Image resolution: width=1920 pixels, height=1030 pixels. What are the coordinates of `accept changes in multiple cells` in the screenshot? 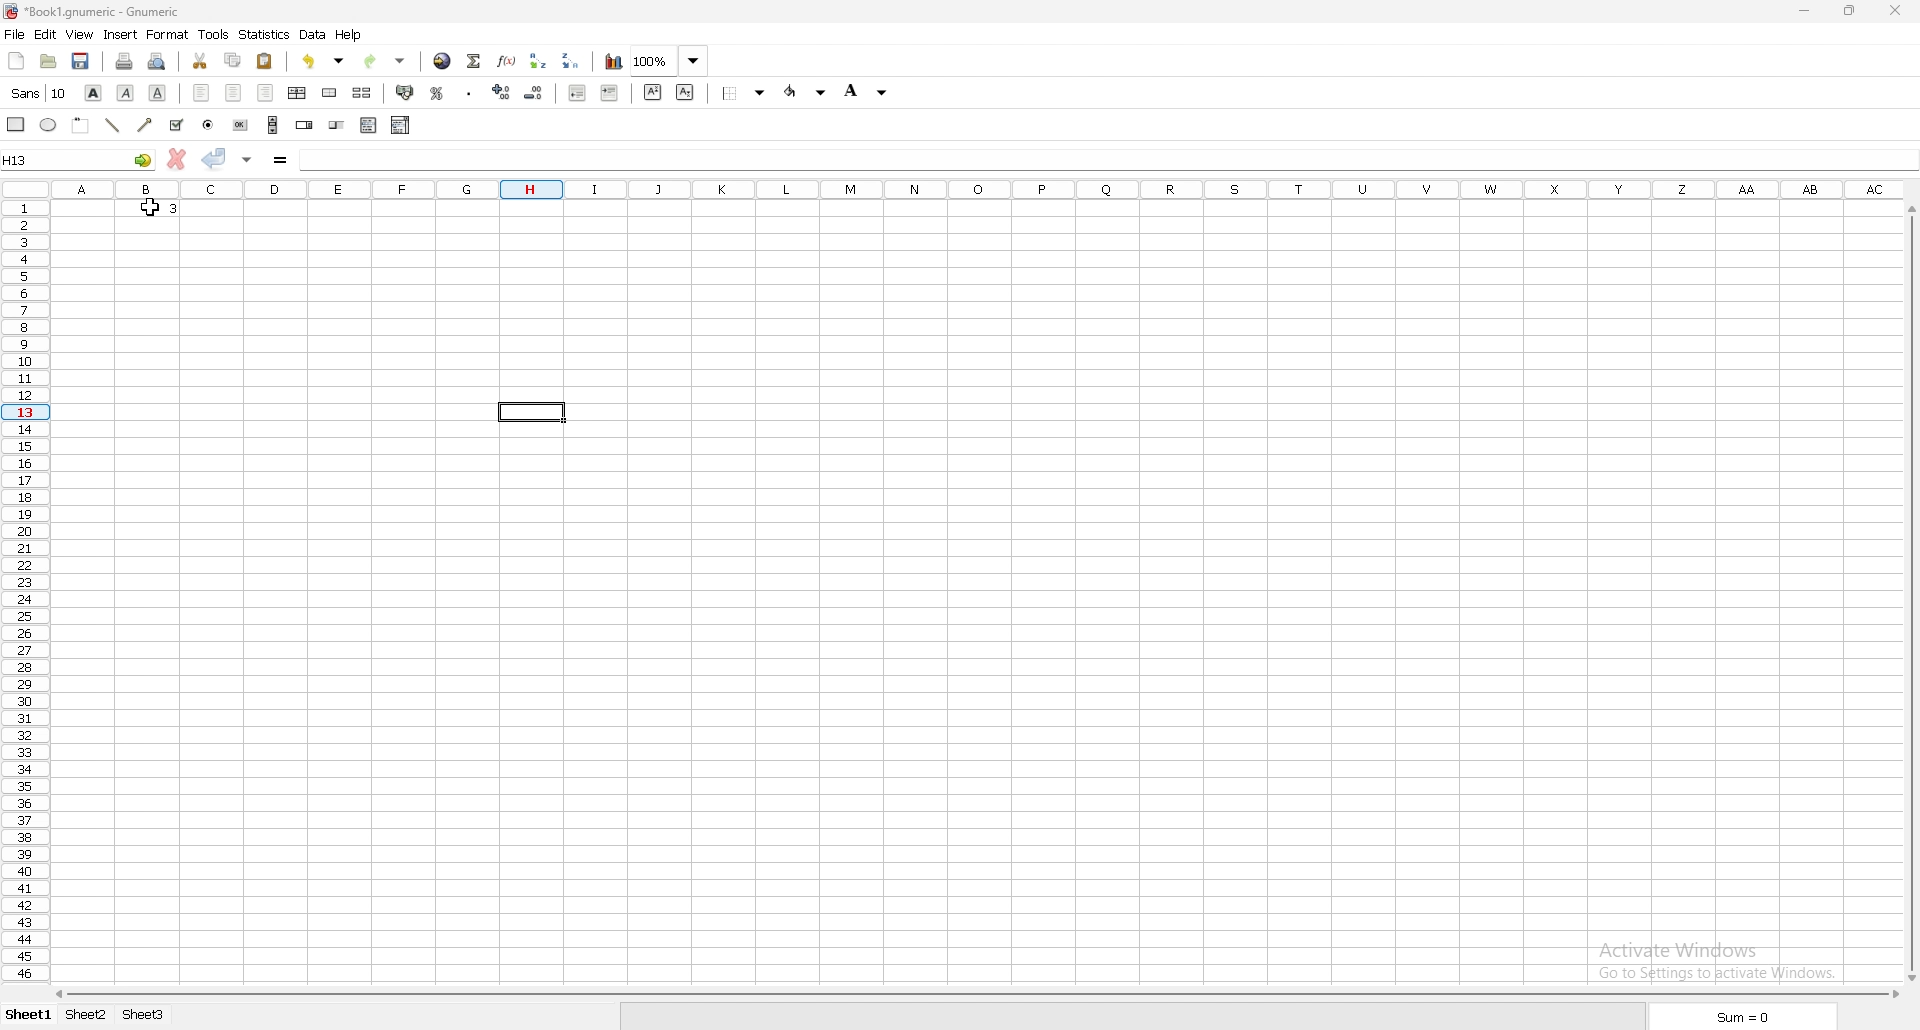 It's located at (248, 160).